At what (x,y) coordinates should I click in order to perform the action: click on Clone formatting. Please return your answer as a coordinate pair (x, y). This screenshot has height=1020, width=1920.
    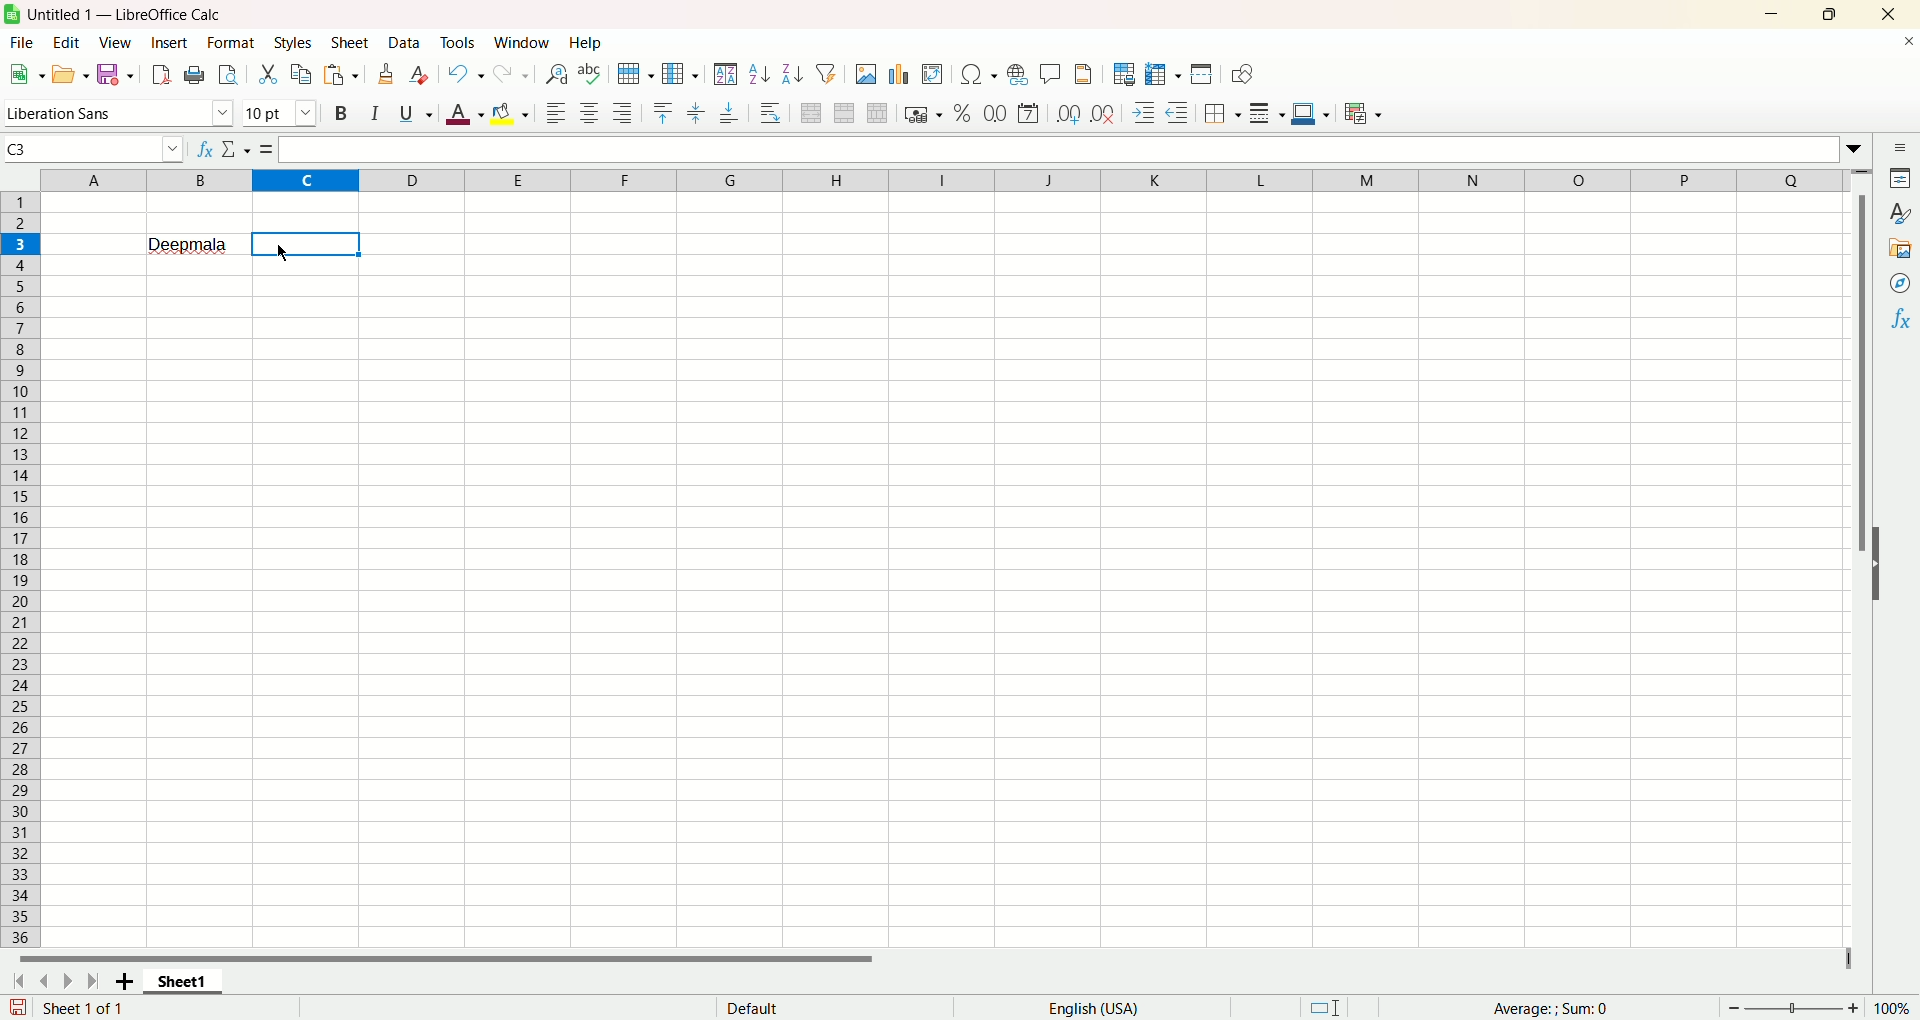
    Looking at the image, I should click on (386, 74).